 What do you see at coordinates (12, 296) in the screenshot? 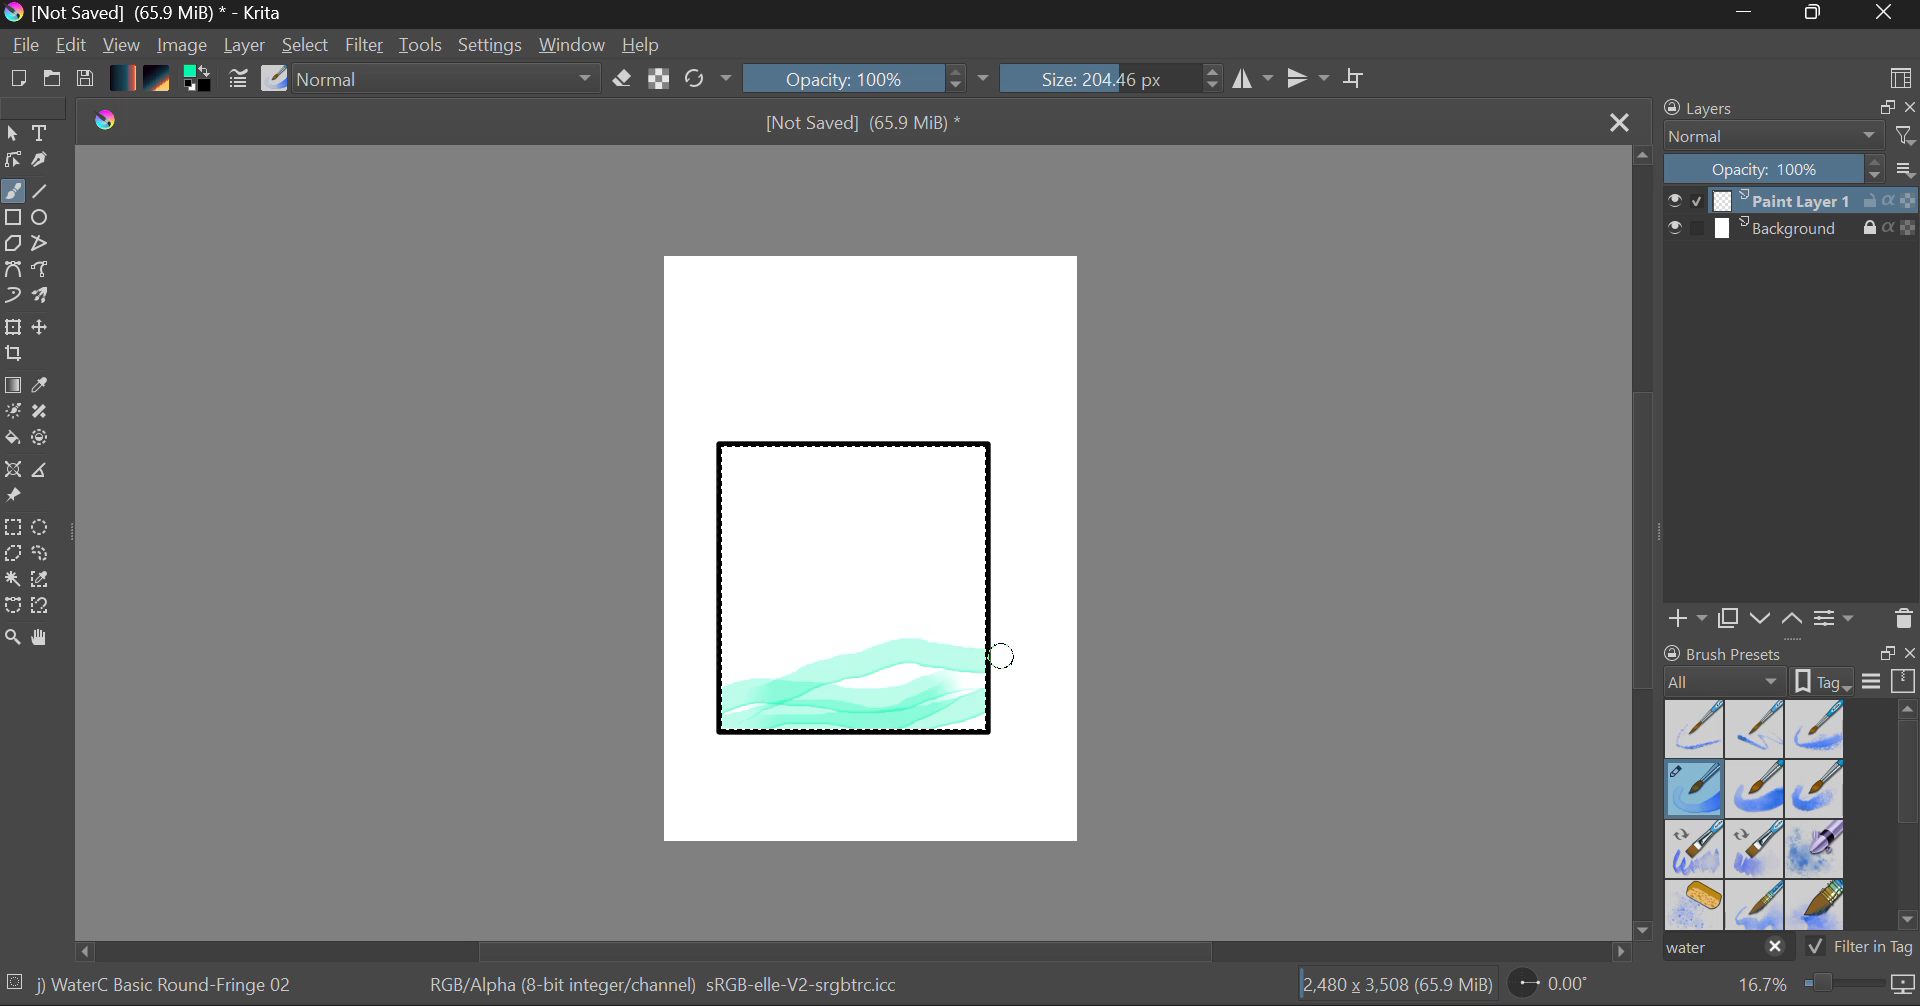
I see `Dynamic Brush` at bounding box center [12, 296].